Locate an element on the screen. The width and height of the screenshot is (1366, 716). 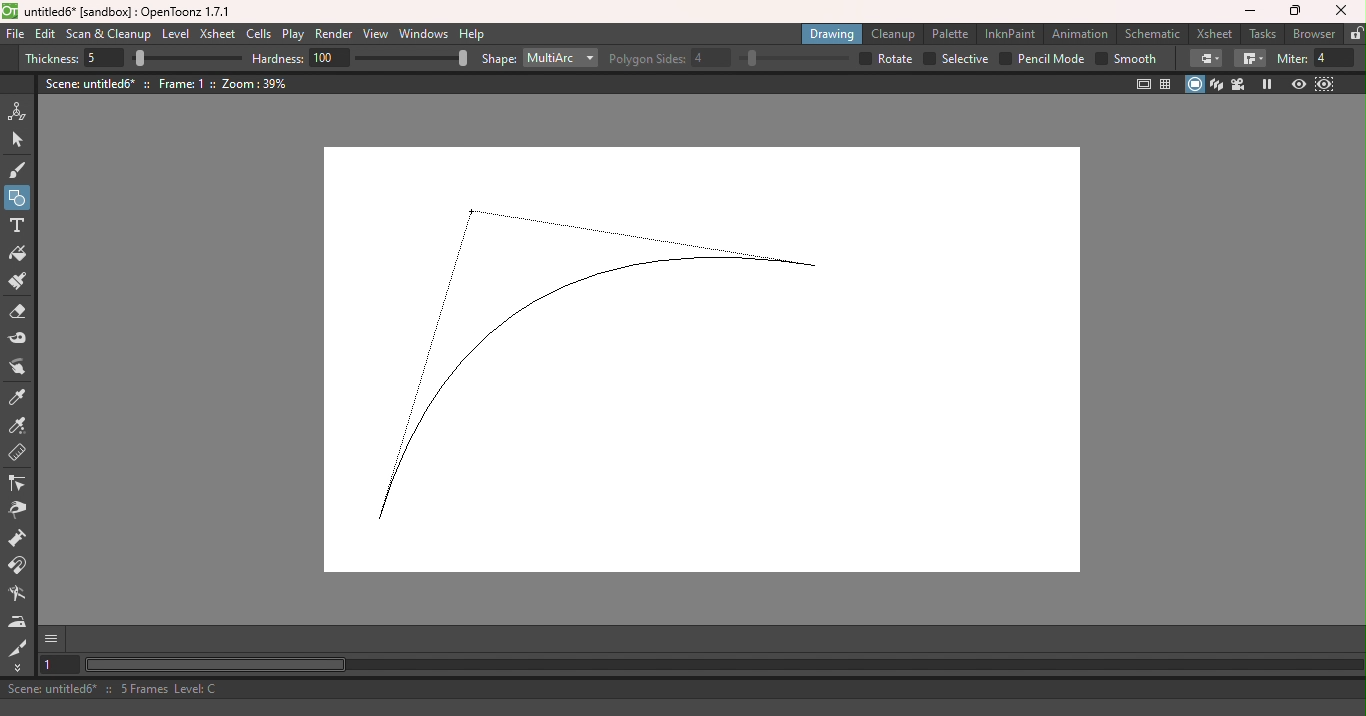
Eraser tool is located at coordinates (17, 313).